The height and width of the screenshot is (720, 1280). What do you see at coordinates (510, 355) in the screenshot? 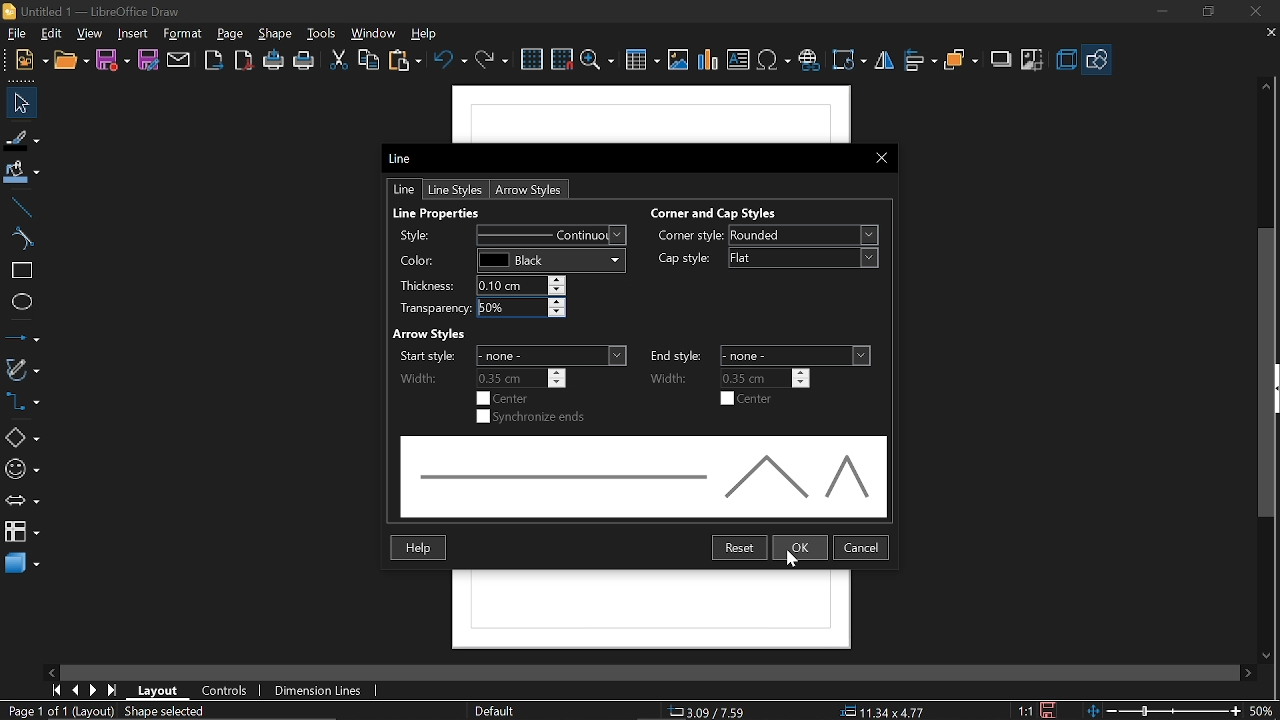
I see `Start styles` at bounding box center [510, 355].